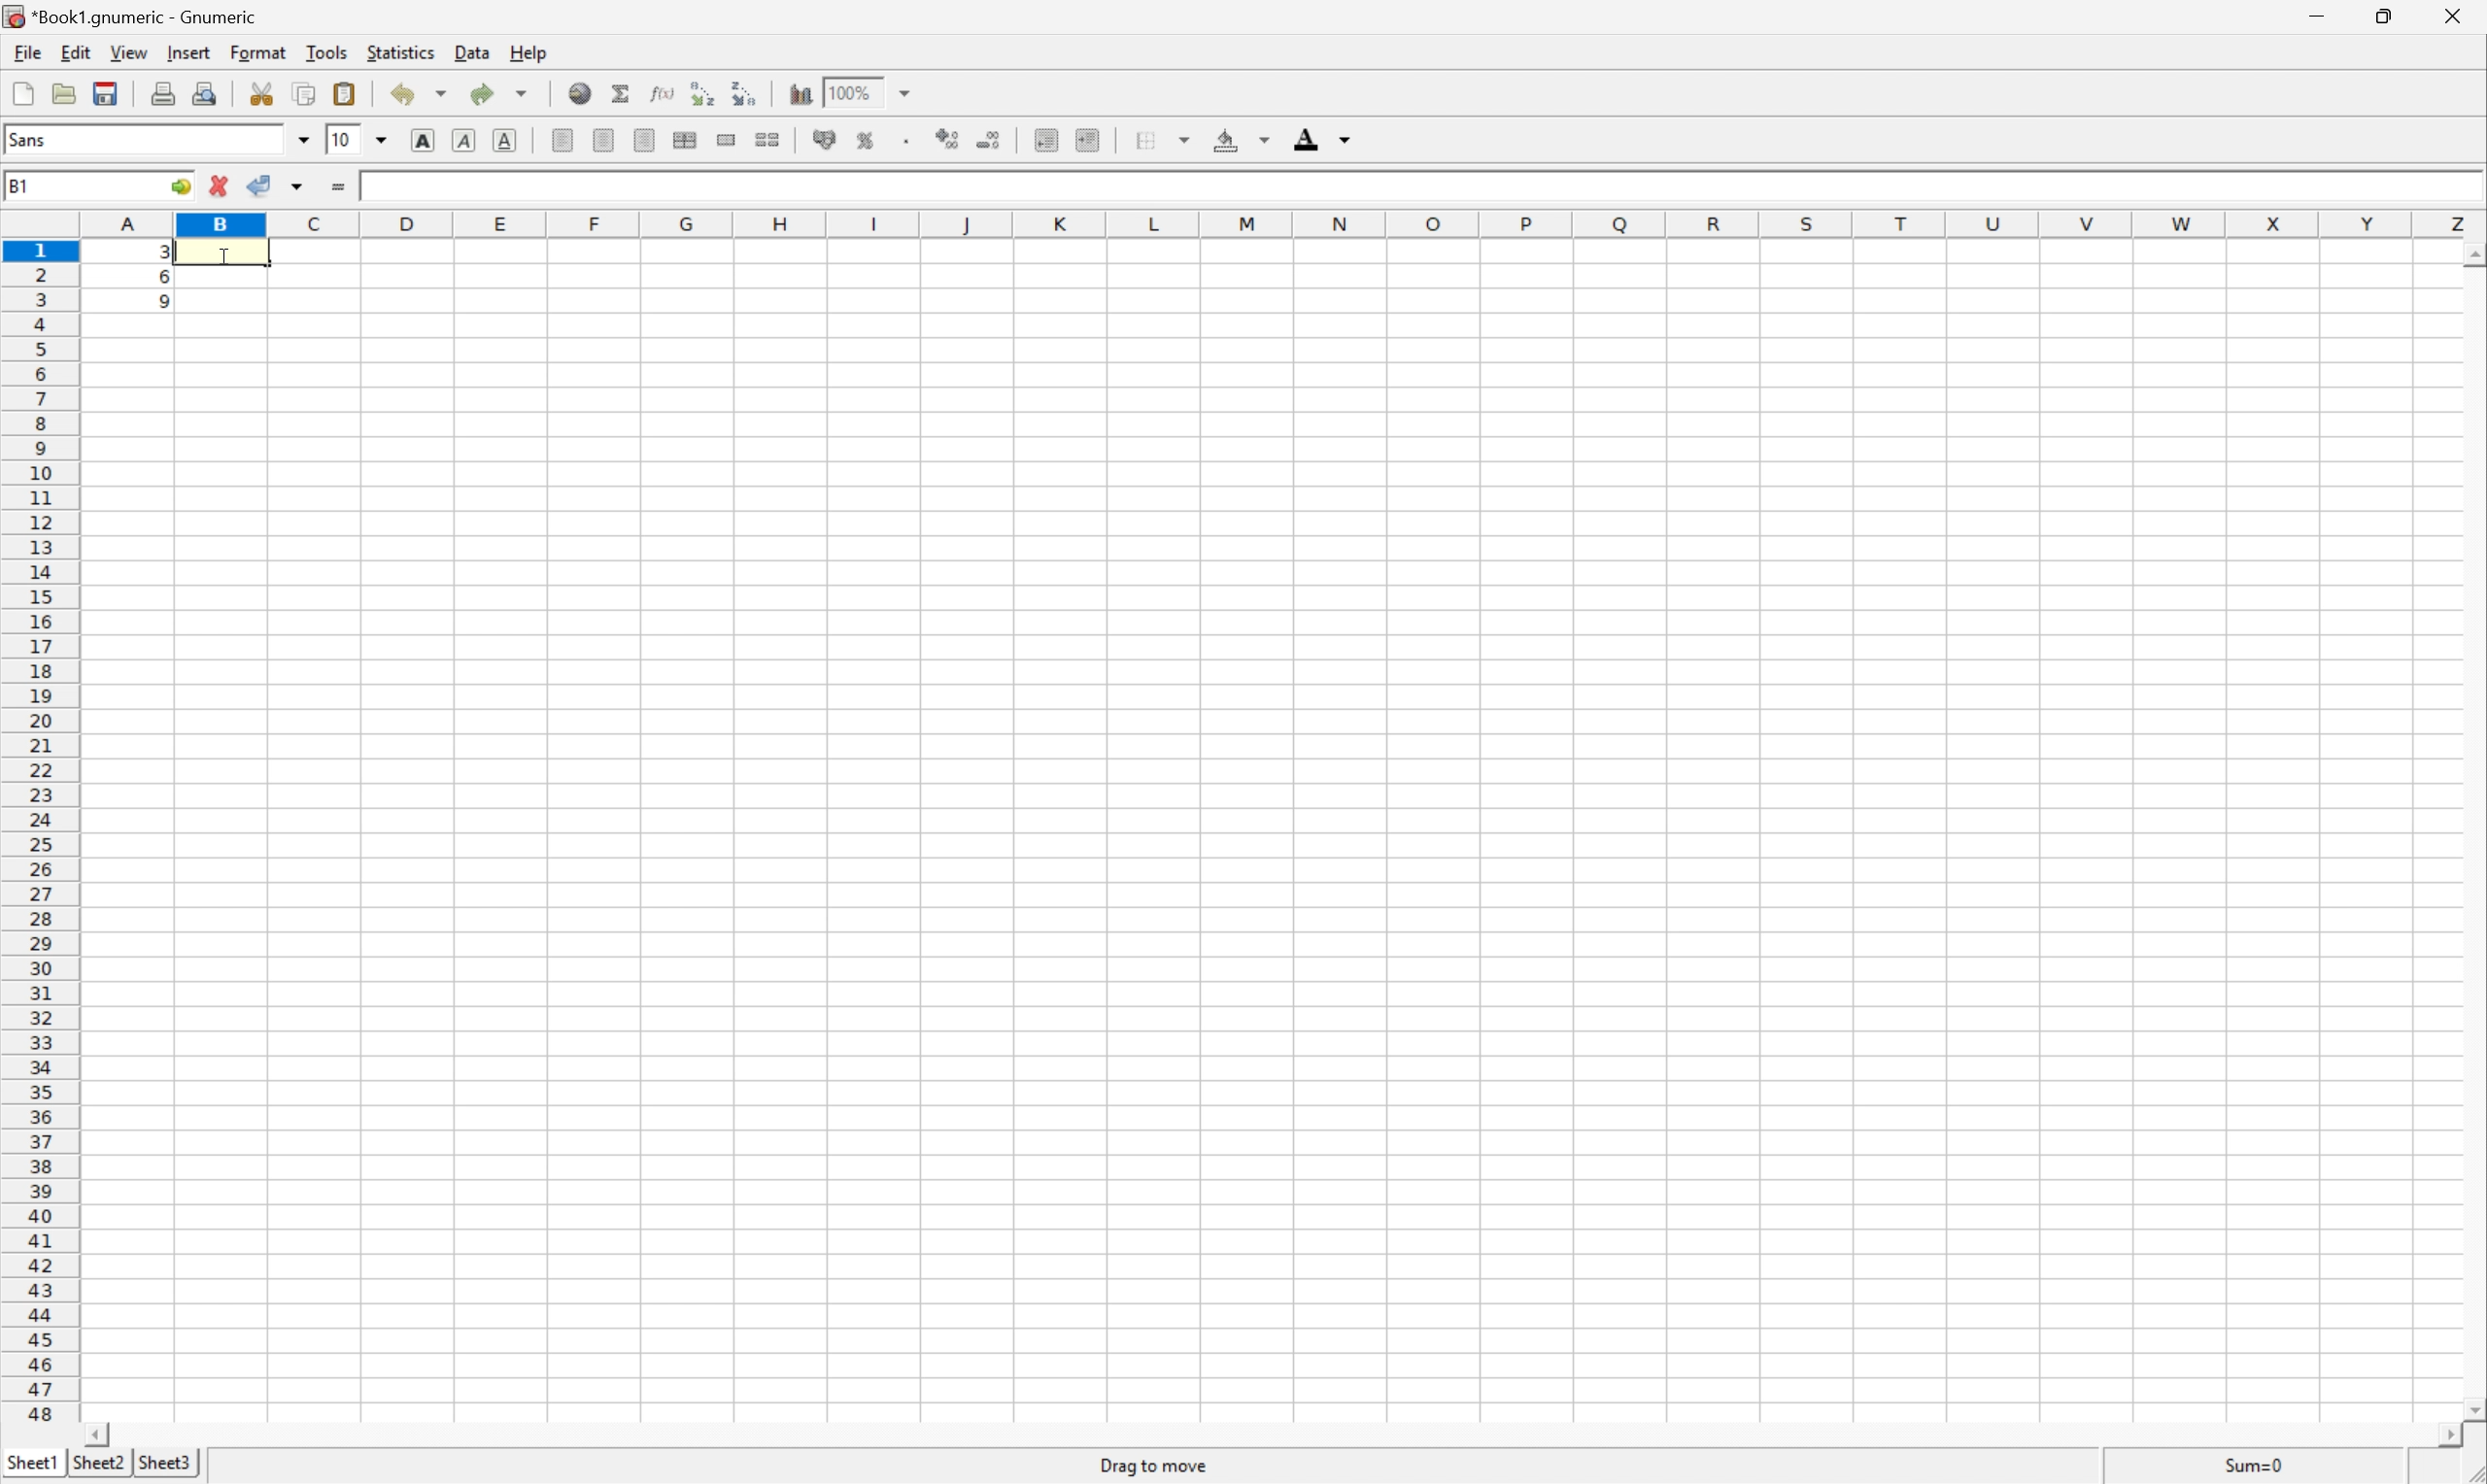 Image resolution: width=2487 pixels, height=1484 pixels. What do you see at coordinates (580, 93) in the screenshot?
I see `Insert a hyperlink` at bounding box center [580, 93].